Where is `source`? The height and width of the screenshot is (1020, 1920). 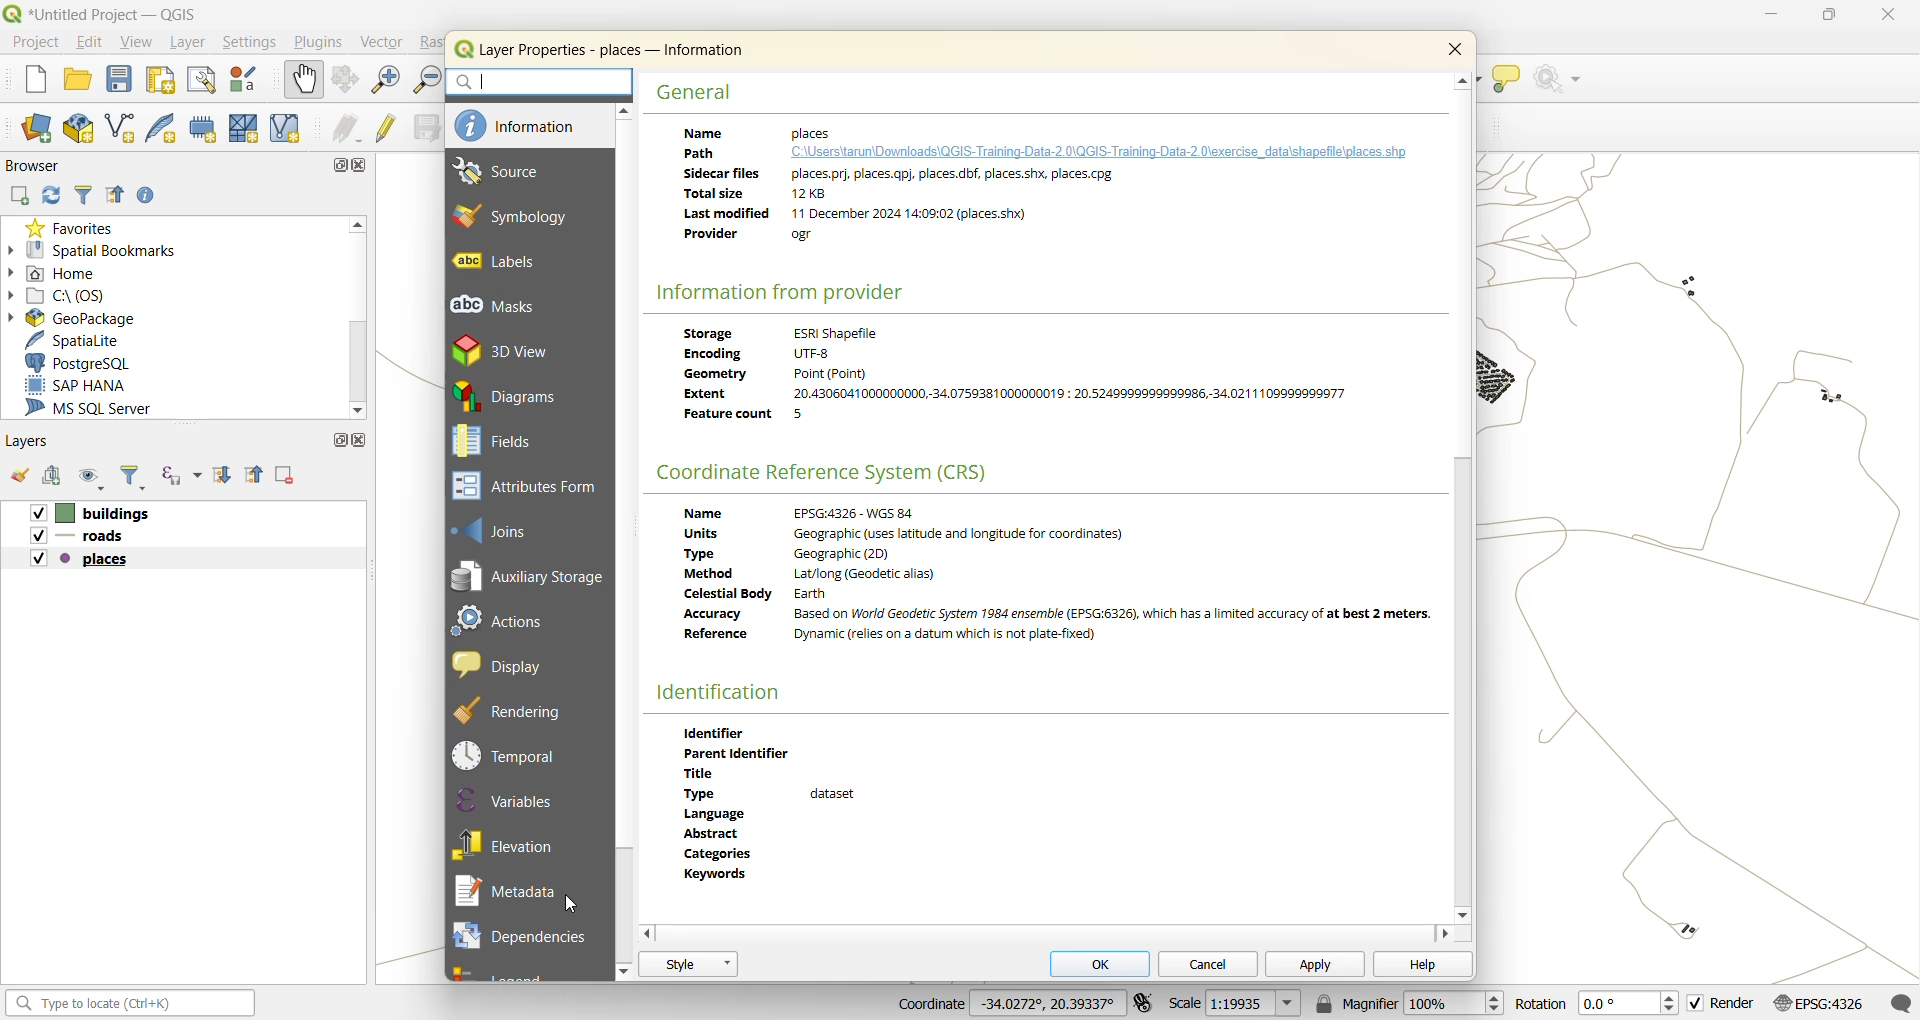 source is located at coordinates (515, 171).